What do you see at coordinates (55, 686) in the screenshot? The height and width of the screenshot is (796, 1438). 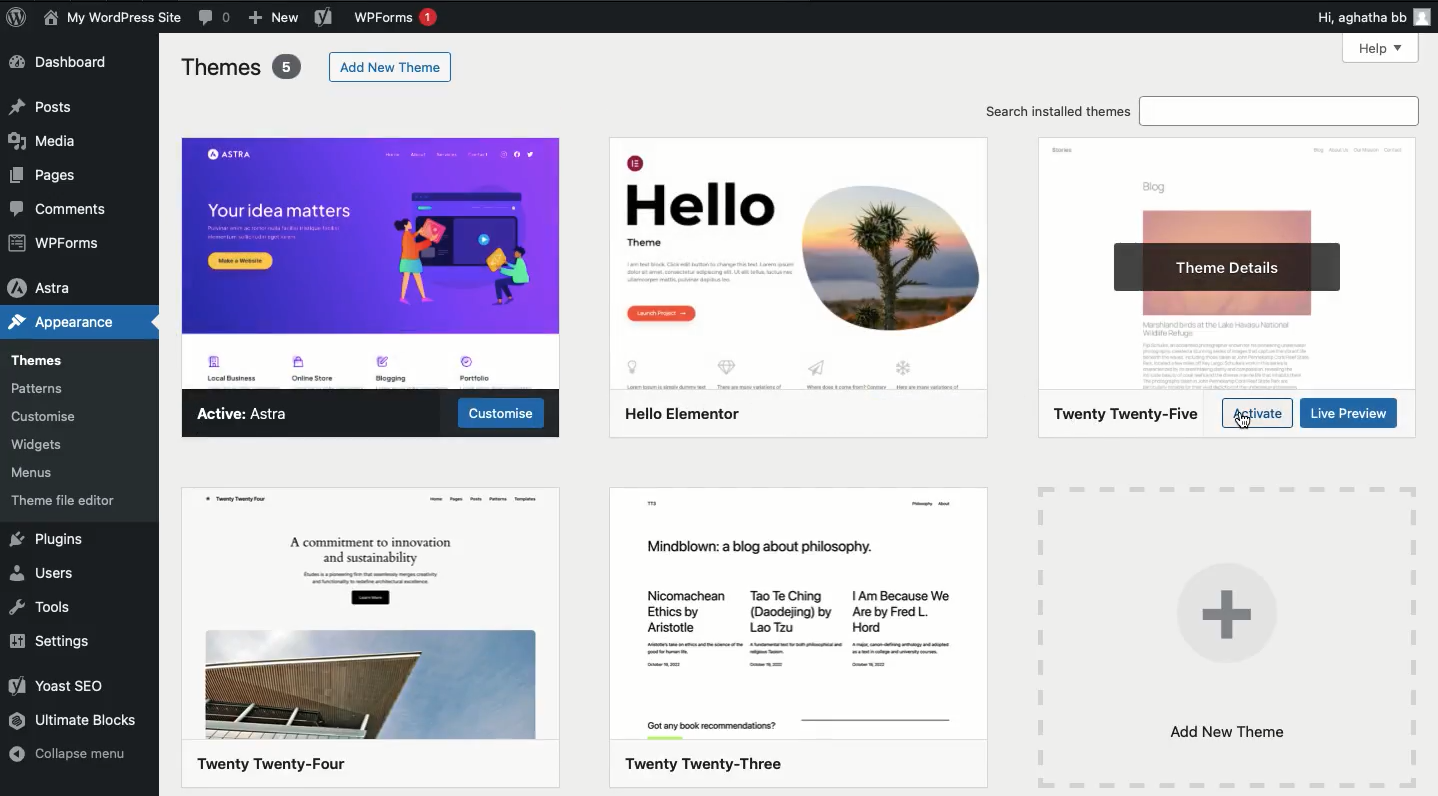 I see `Yoast SEO` at bounding box center [55, 686].